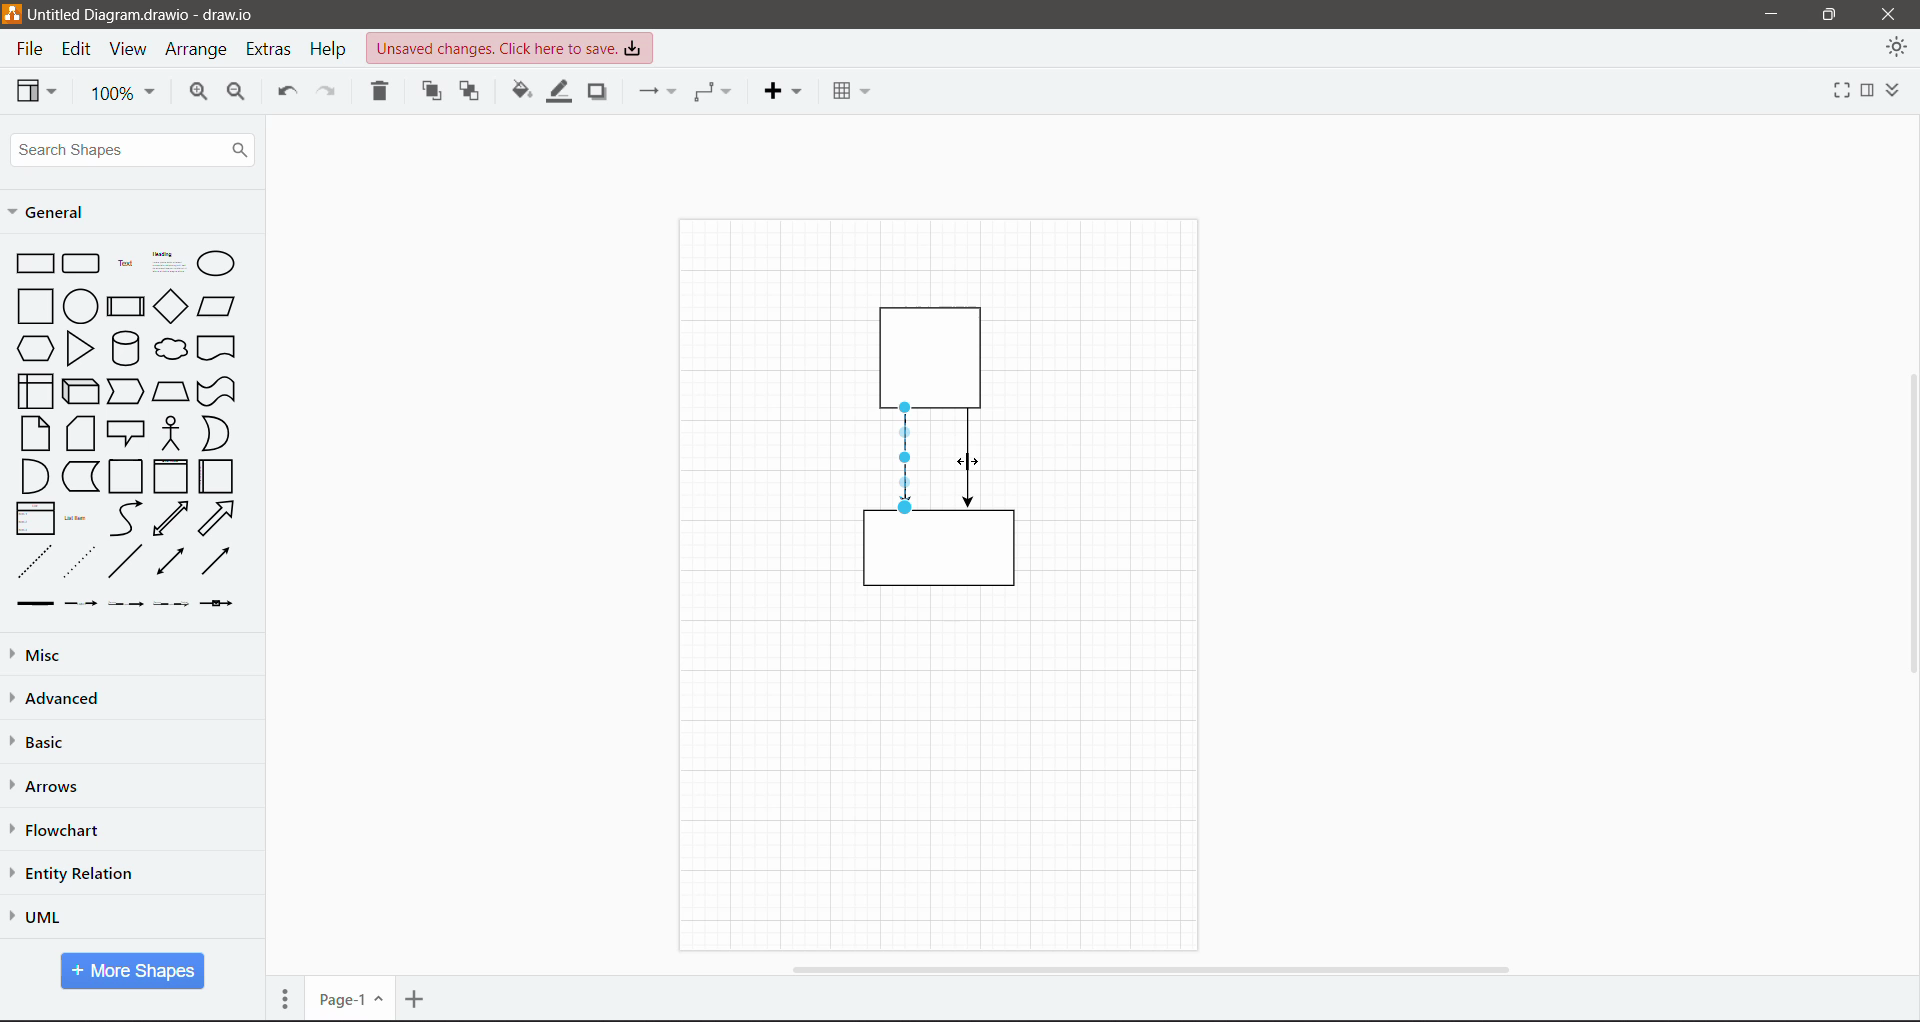 The image size is (1920, 1022). I want to click on link, so click(31, 604).